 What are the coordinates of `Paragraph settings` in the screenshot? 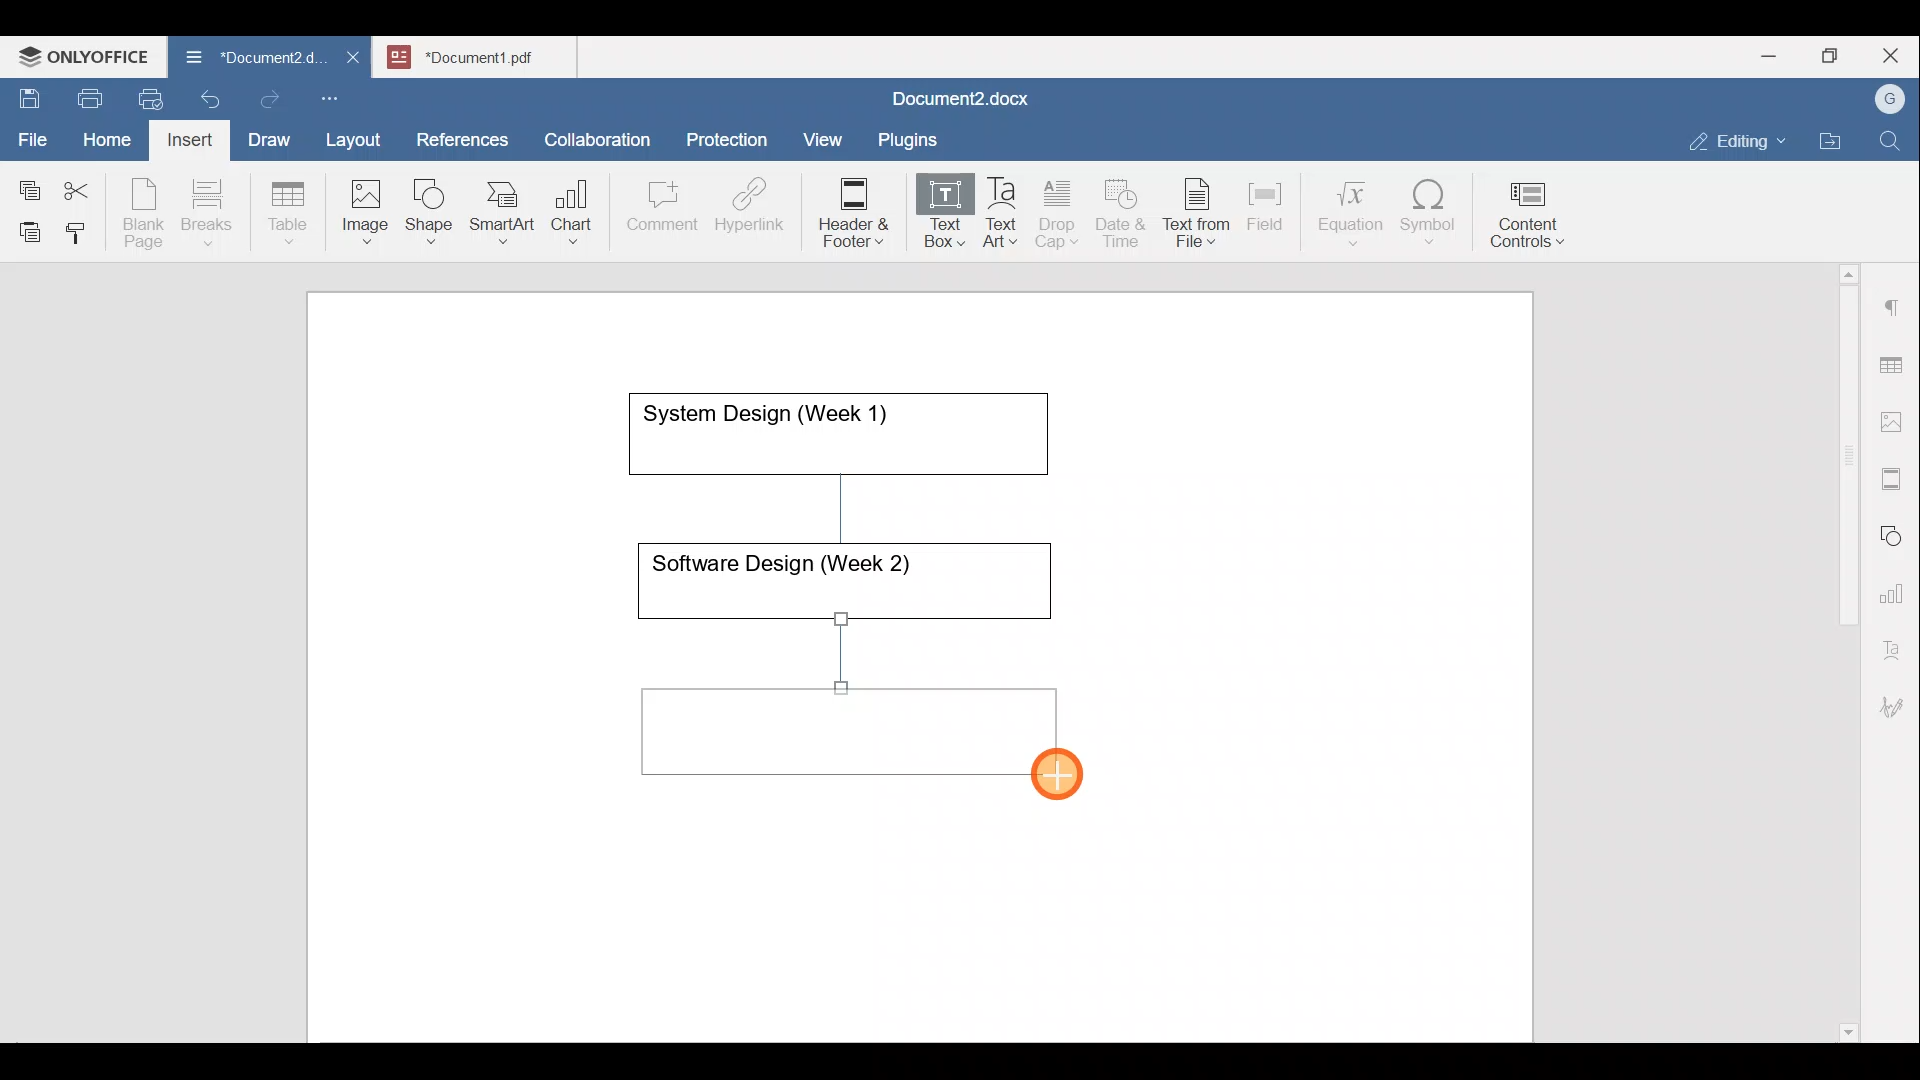 It's located at (1894, 299).